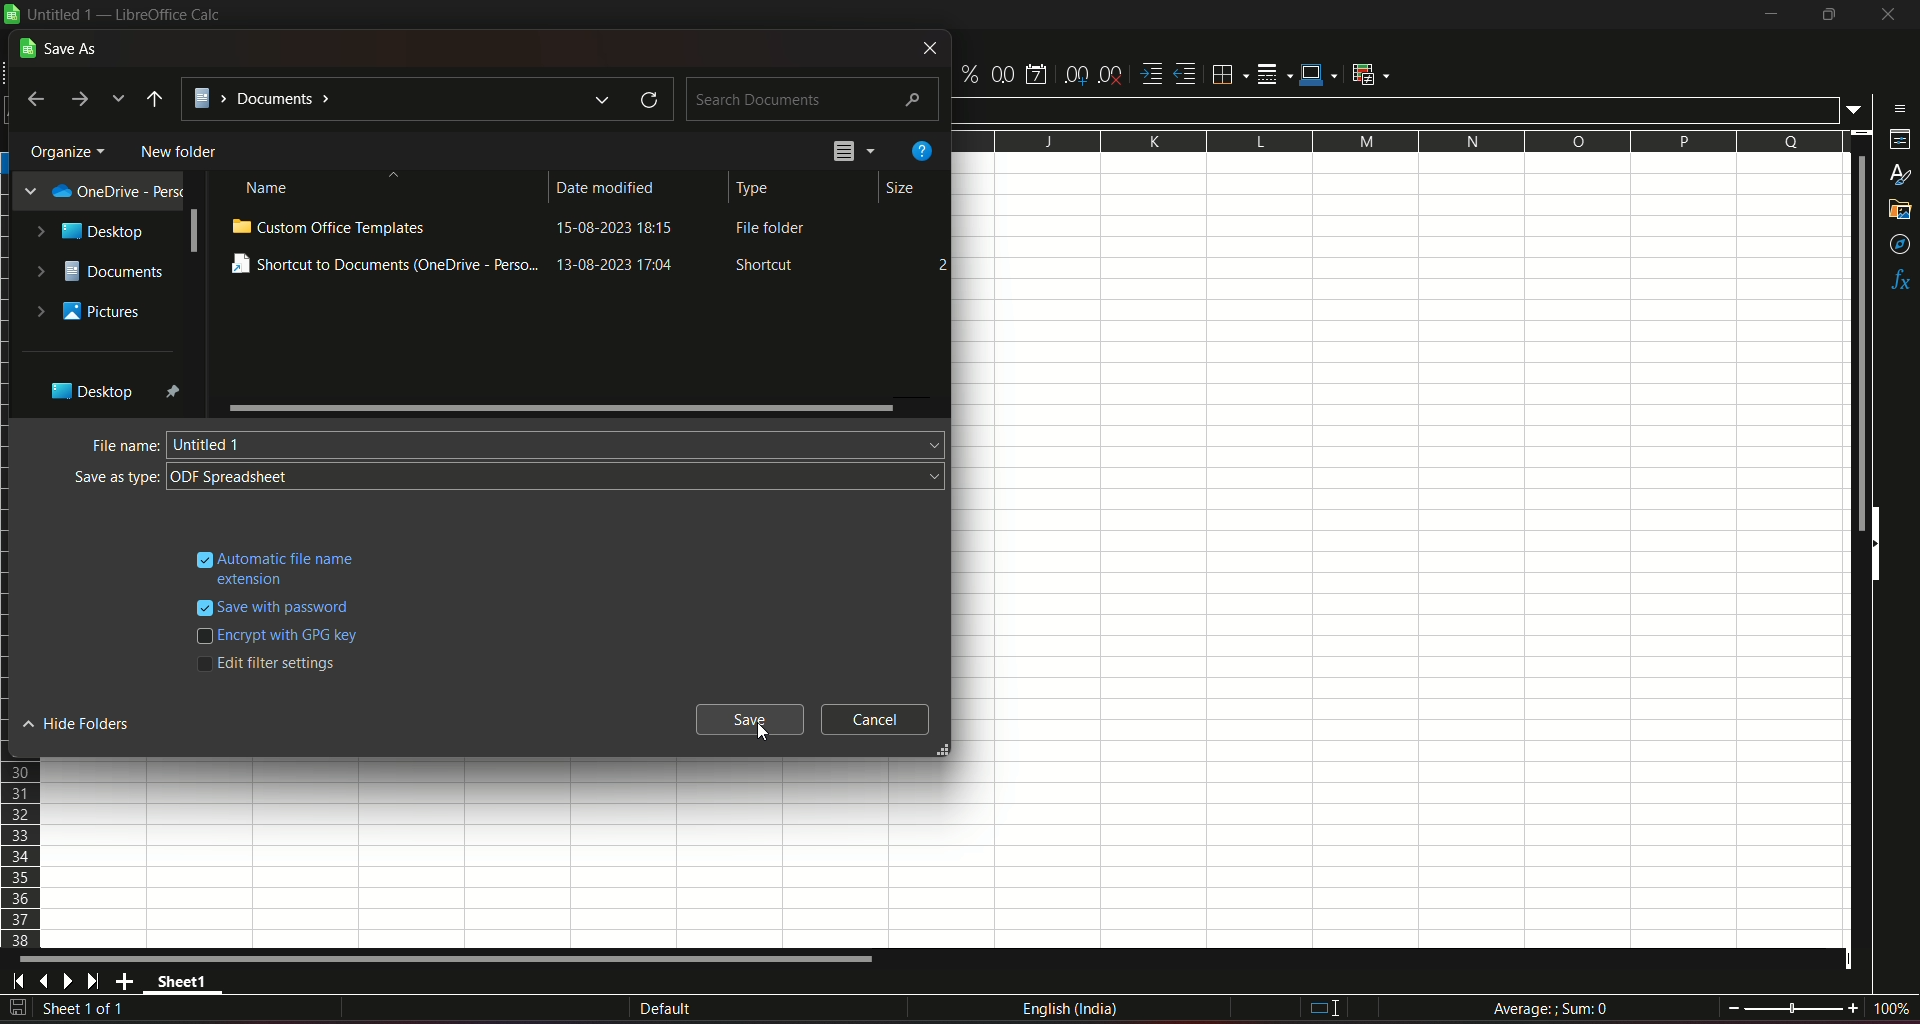 This screenshot has width=1920, height=1024. Describe the element at coordinates (82, 725) in the screenshot. I see `hide folders` at that location.